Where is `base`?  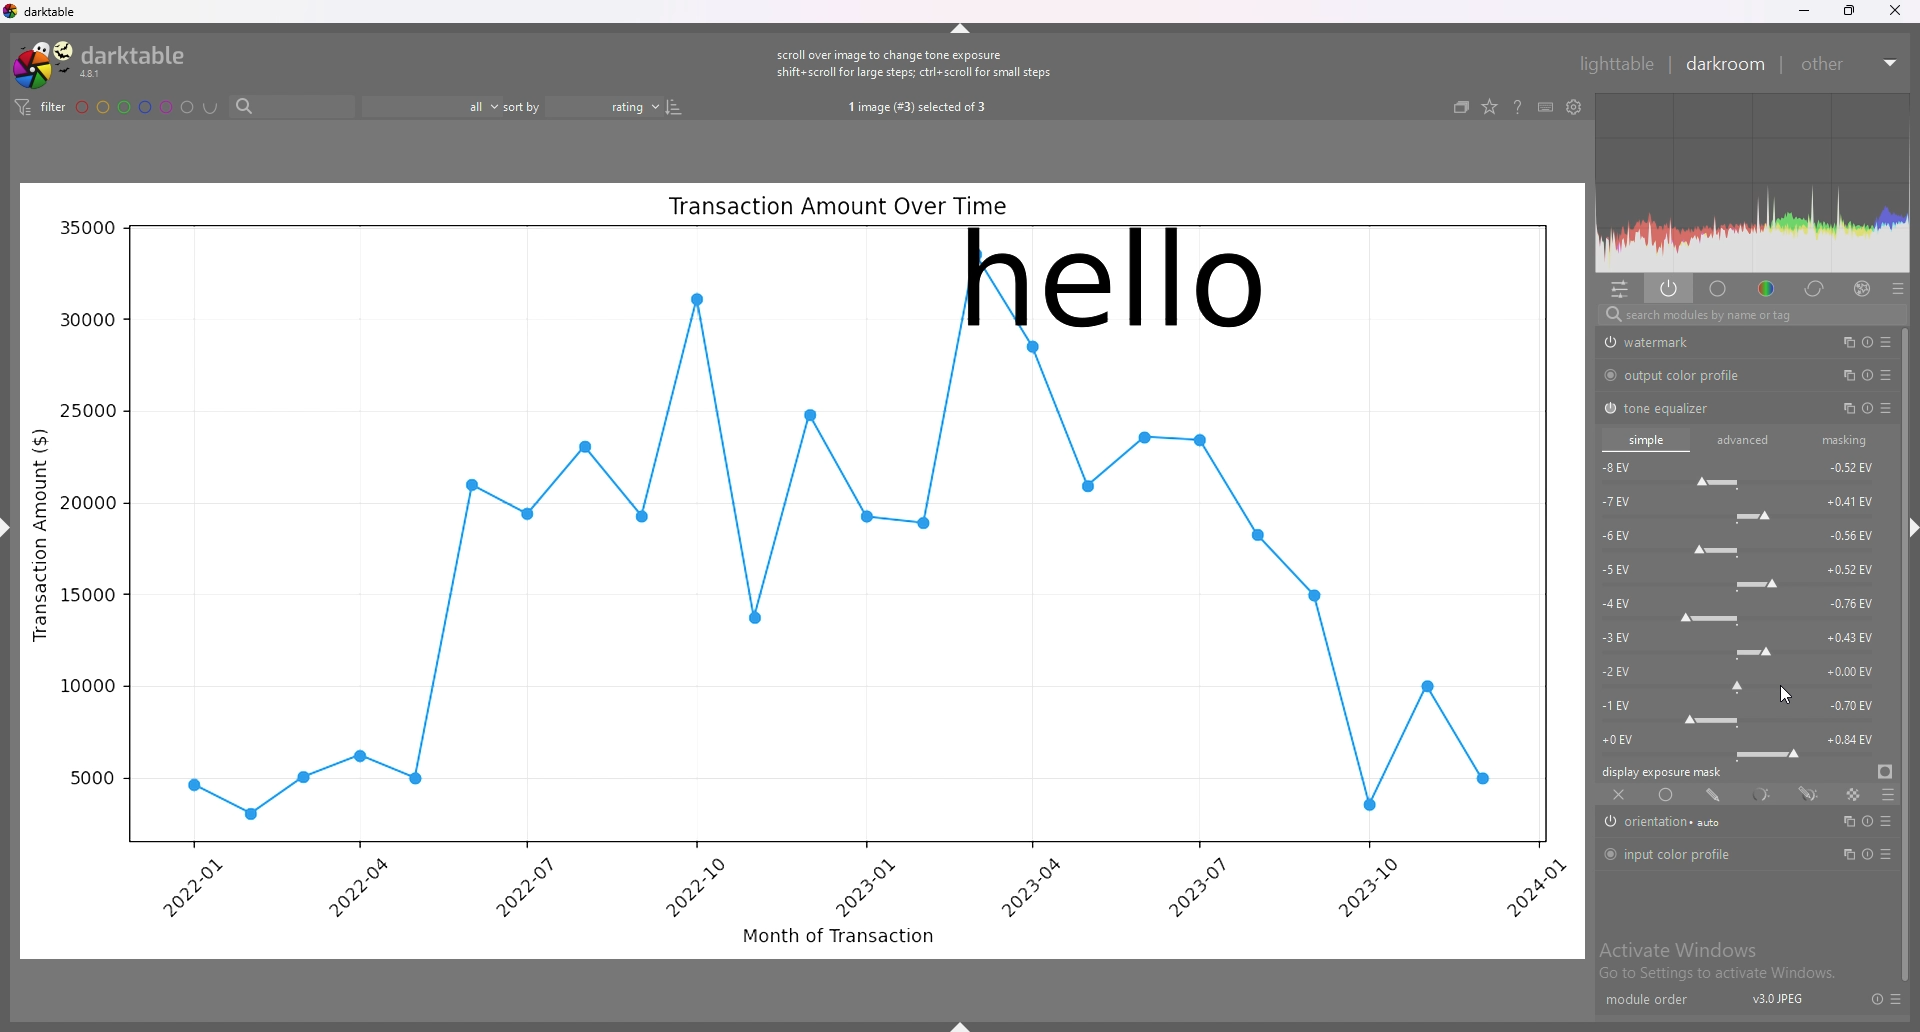
base is located at coordinates (1719, 289).